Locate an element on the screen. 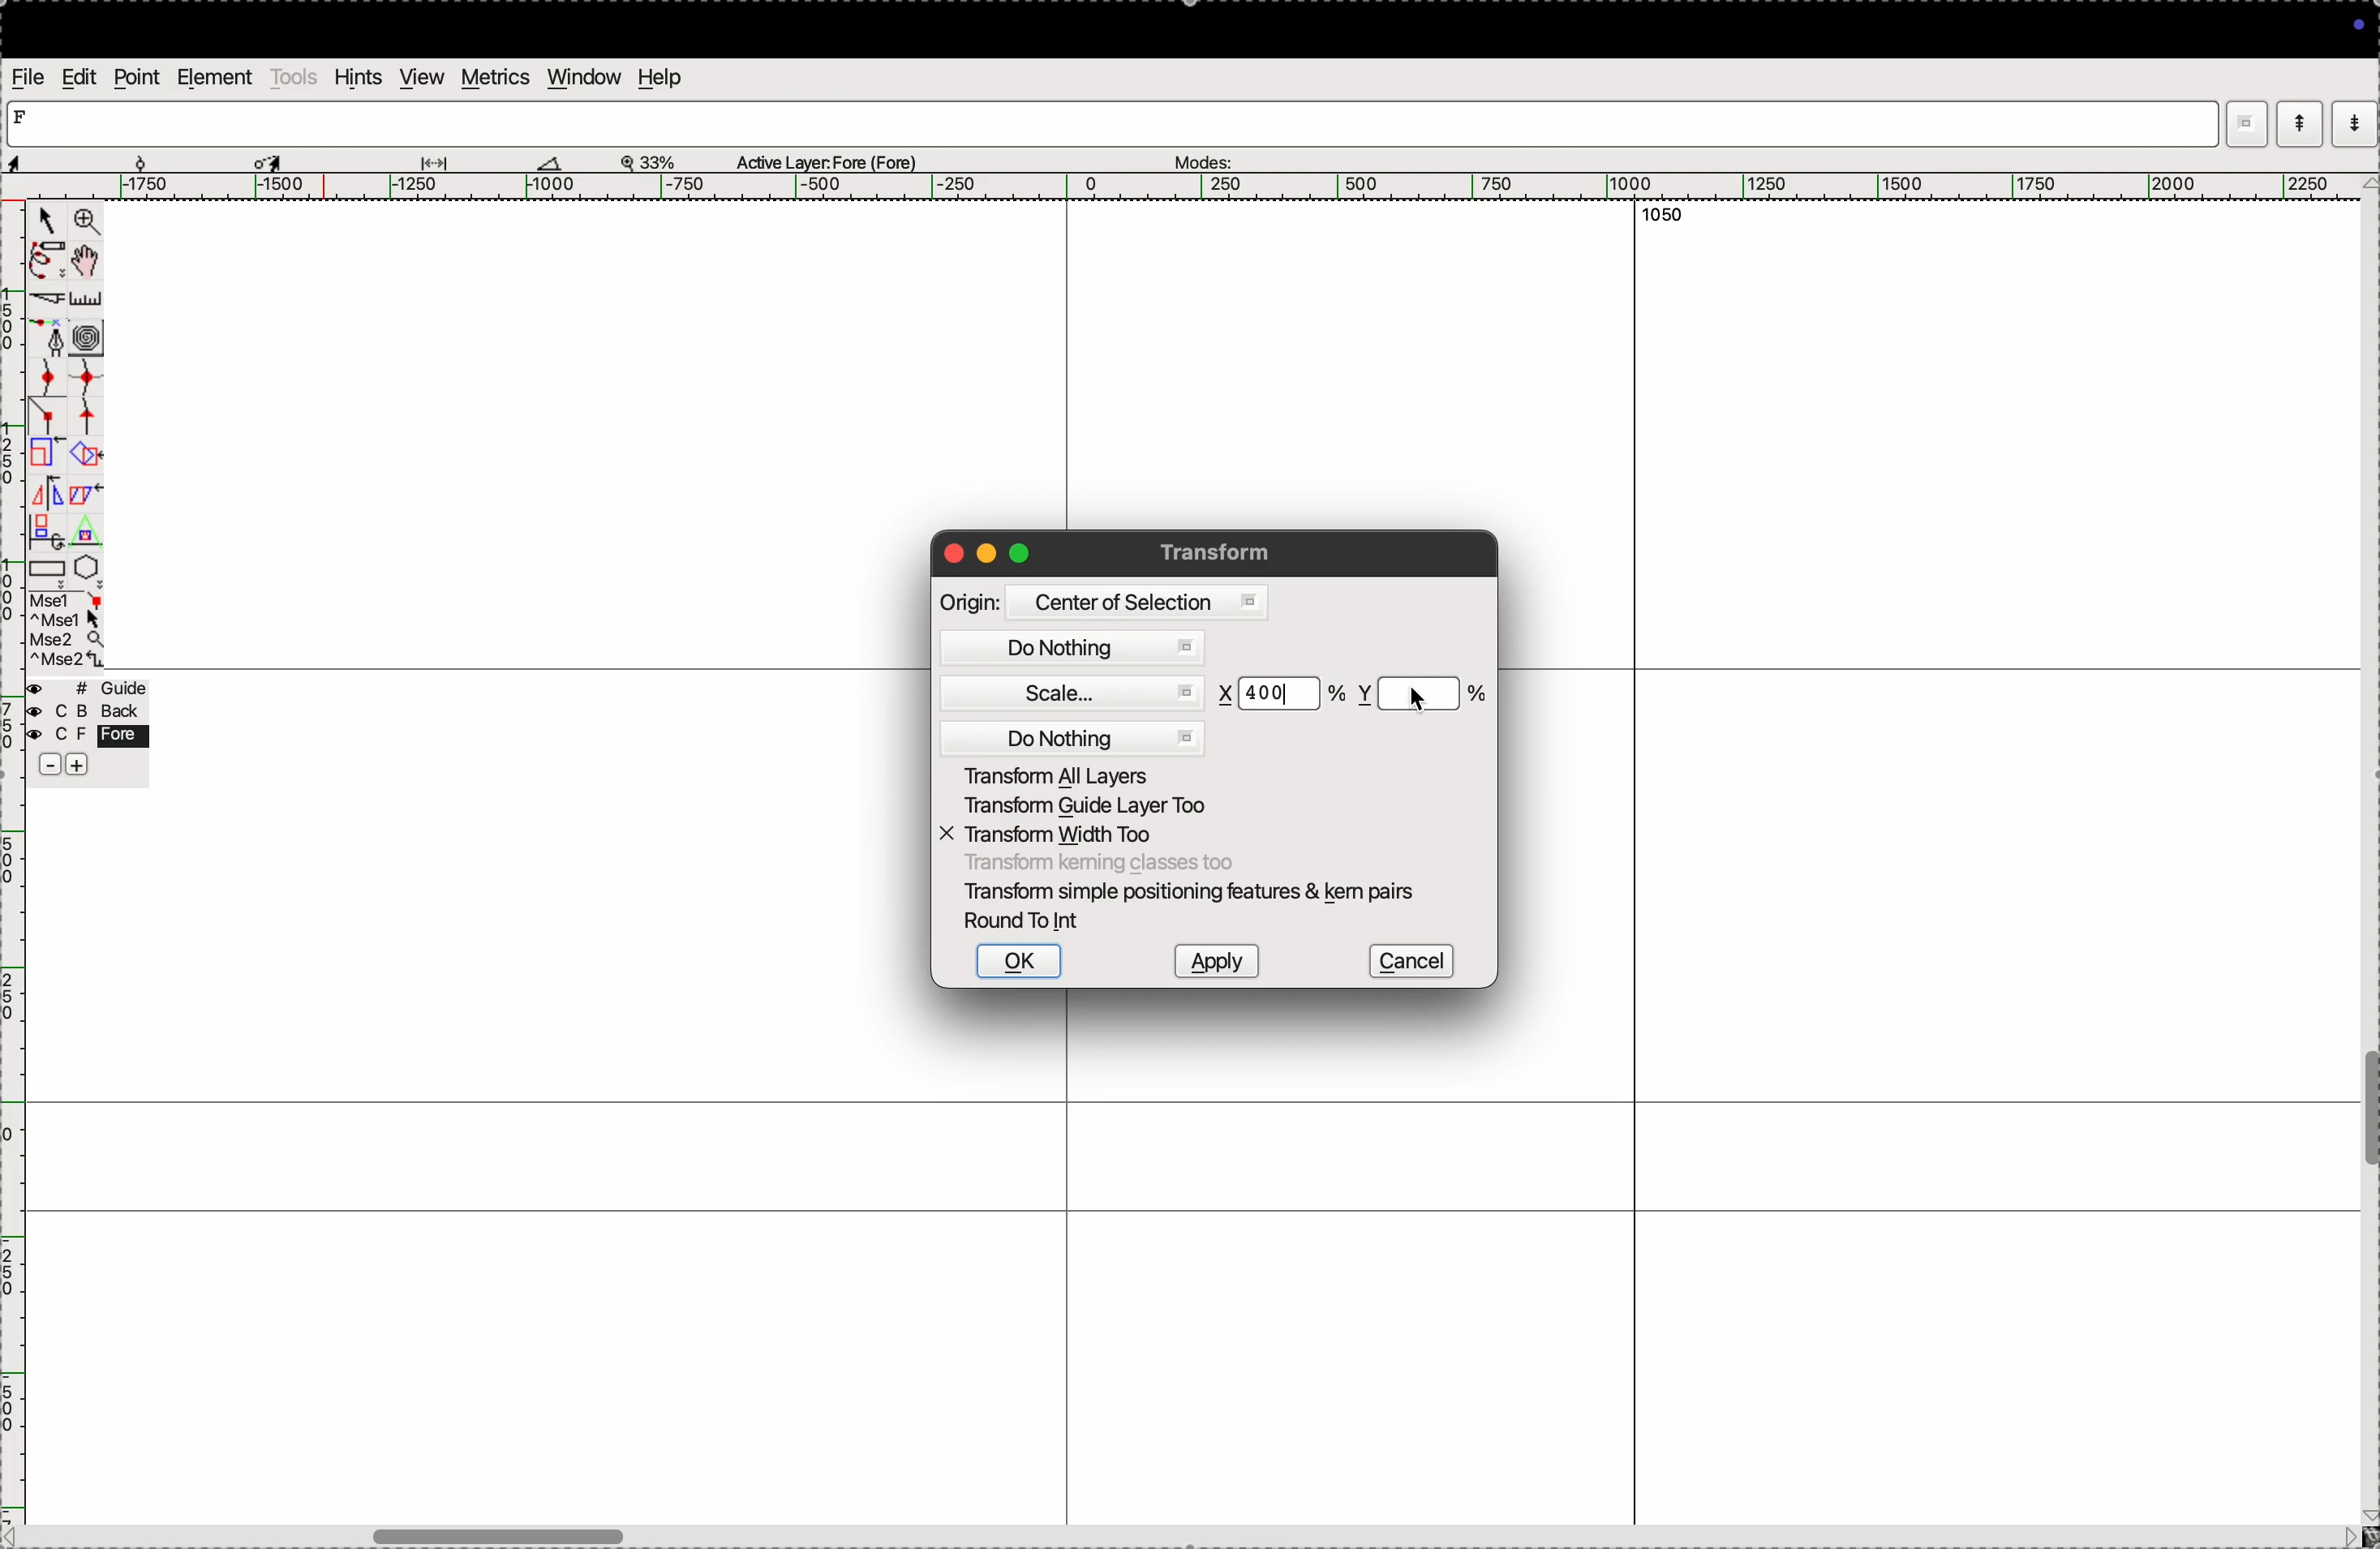 The width and height of the screenshot is (2380, 1549). toogle is located at coordinates (540, 1532).